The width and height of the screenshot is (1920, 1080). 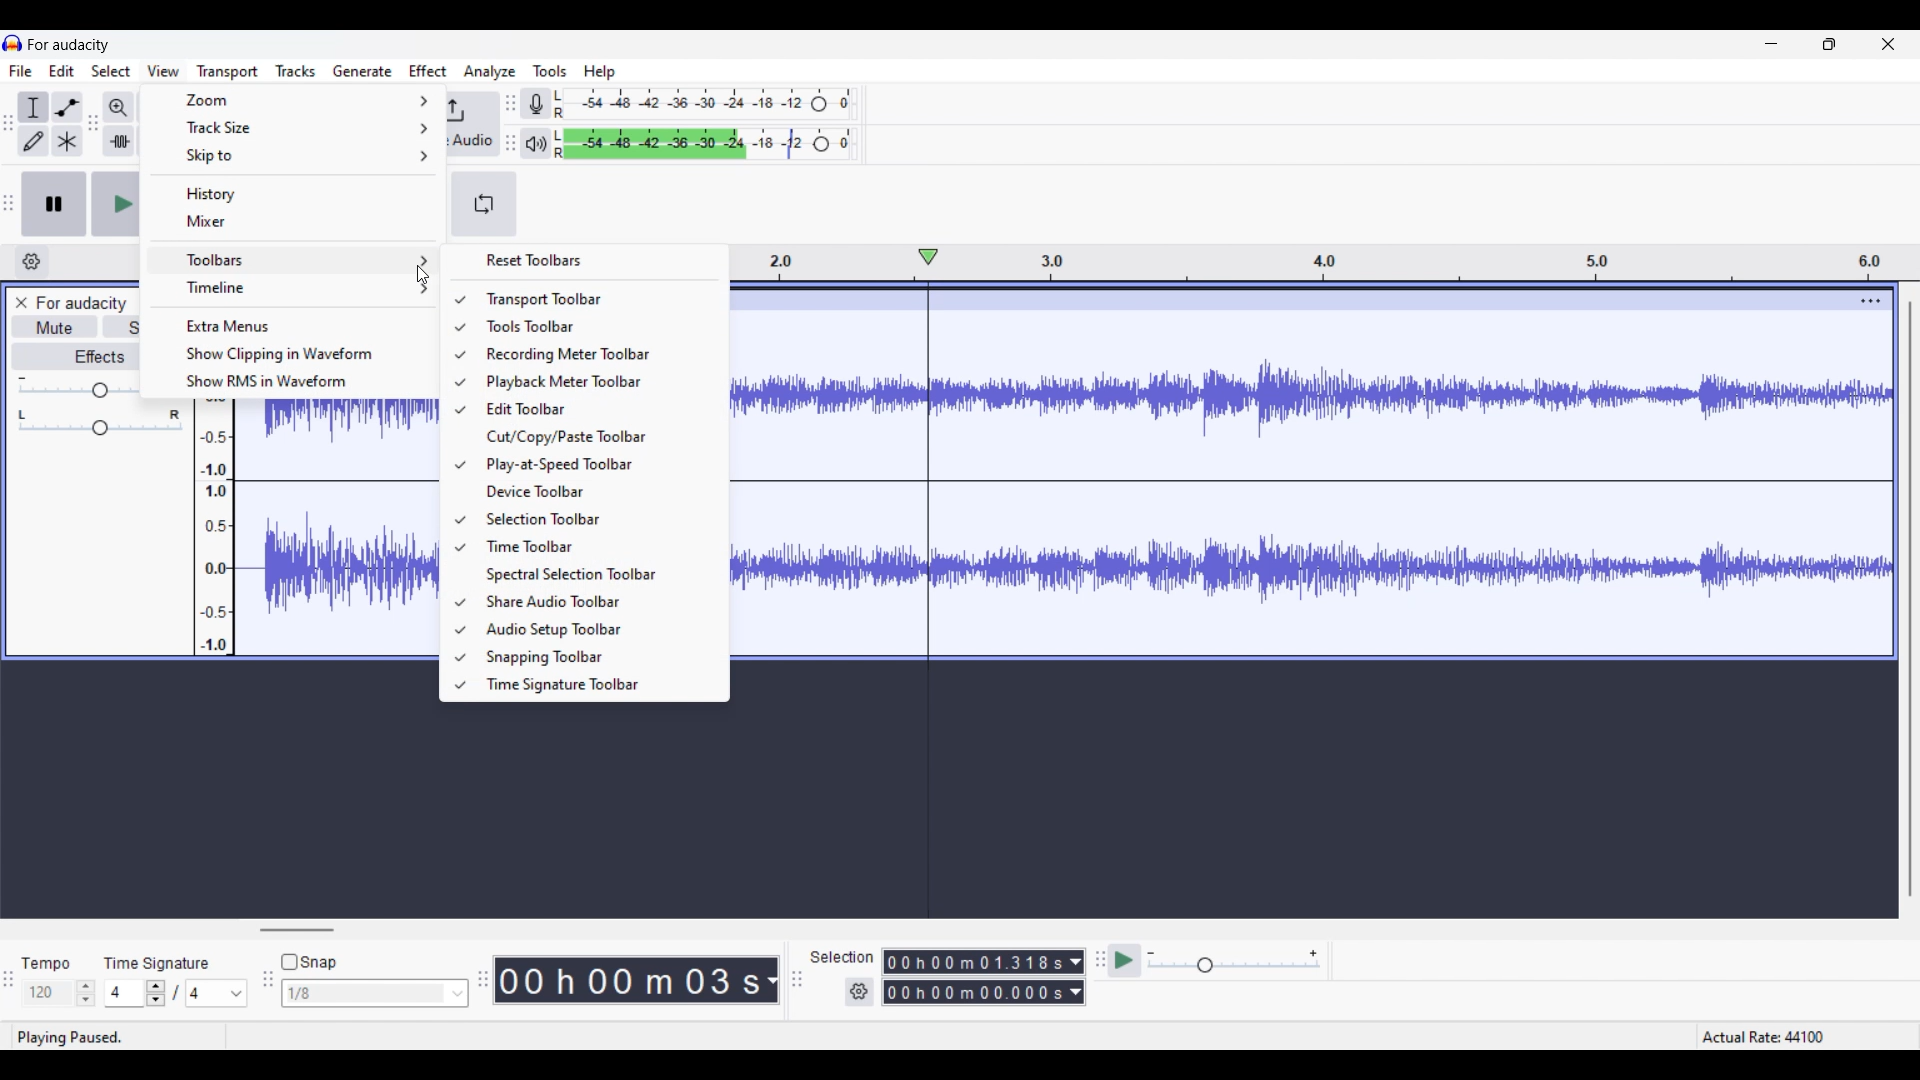 I want to click on Share audio toolbar, so click(x=593, y=602).